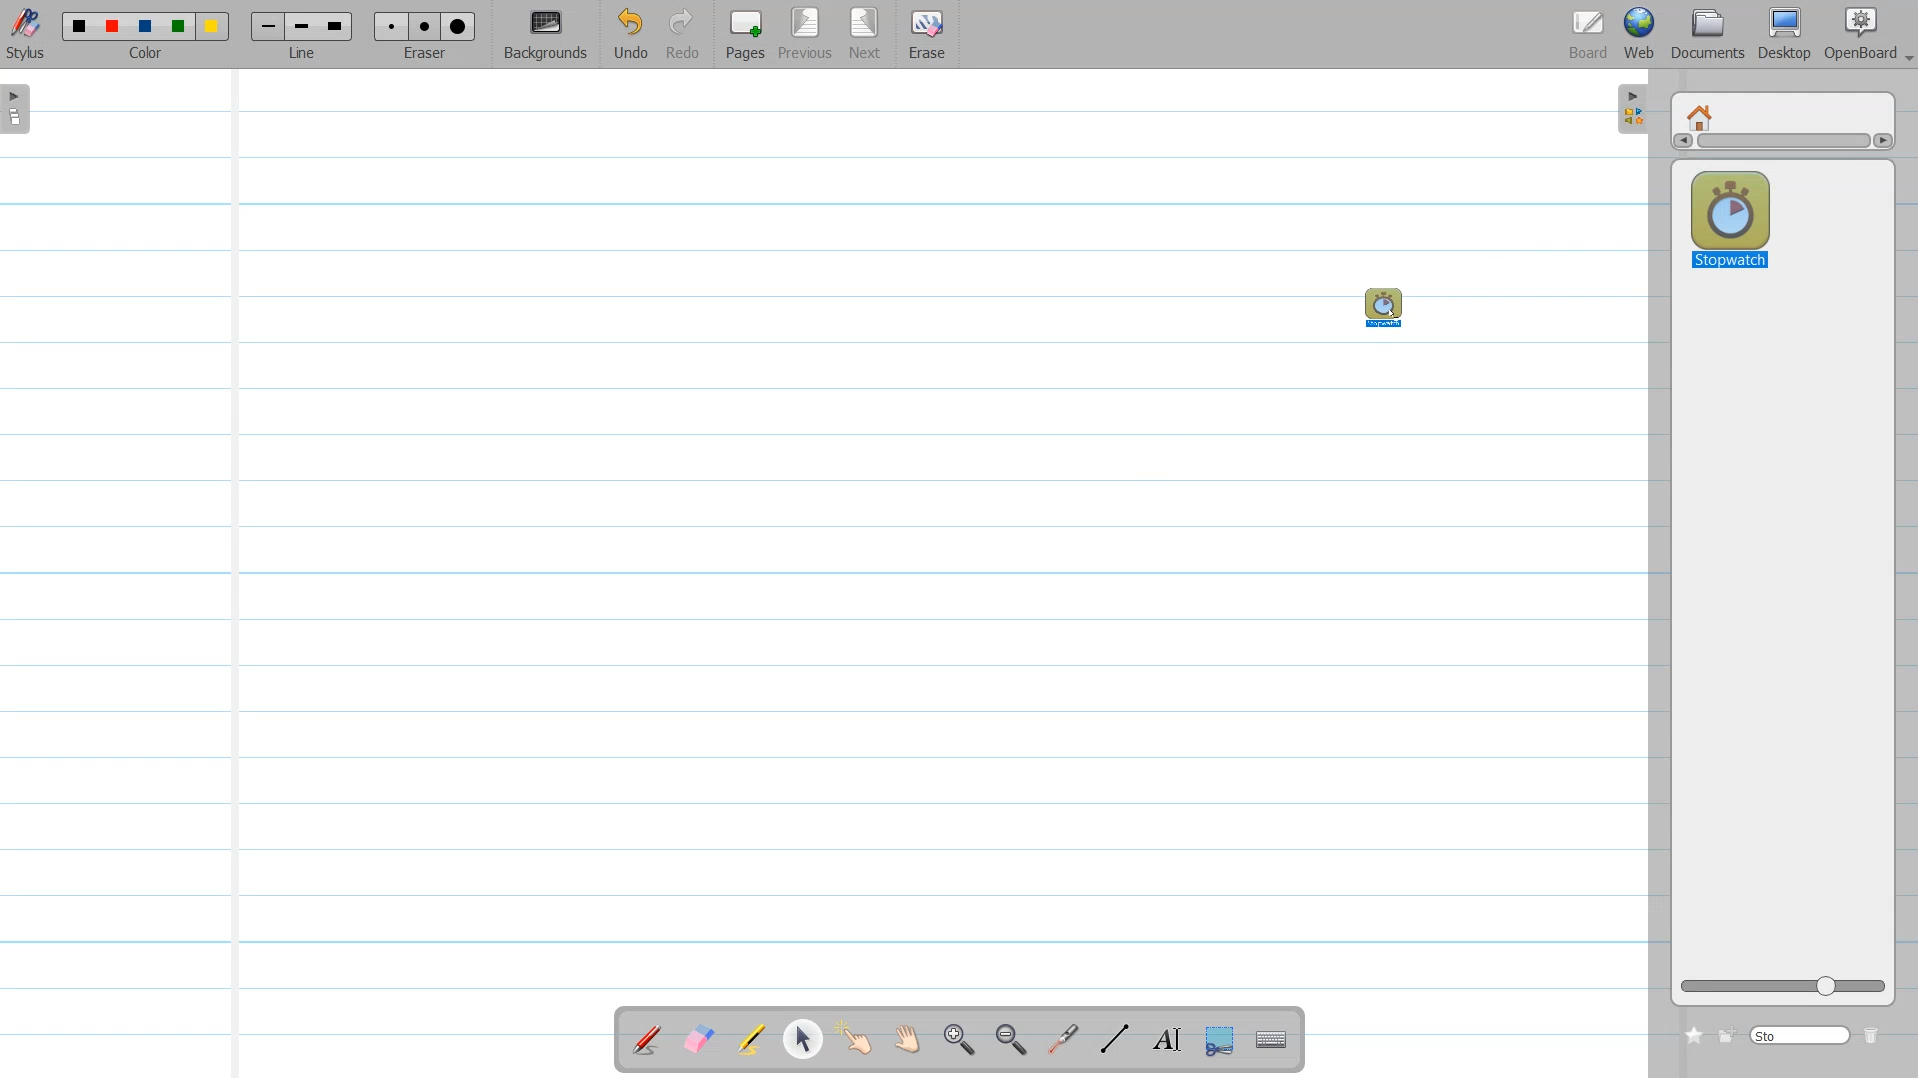  I want to click on Previous, so click(809, 35).